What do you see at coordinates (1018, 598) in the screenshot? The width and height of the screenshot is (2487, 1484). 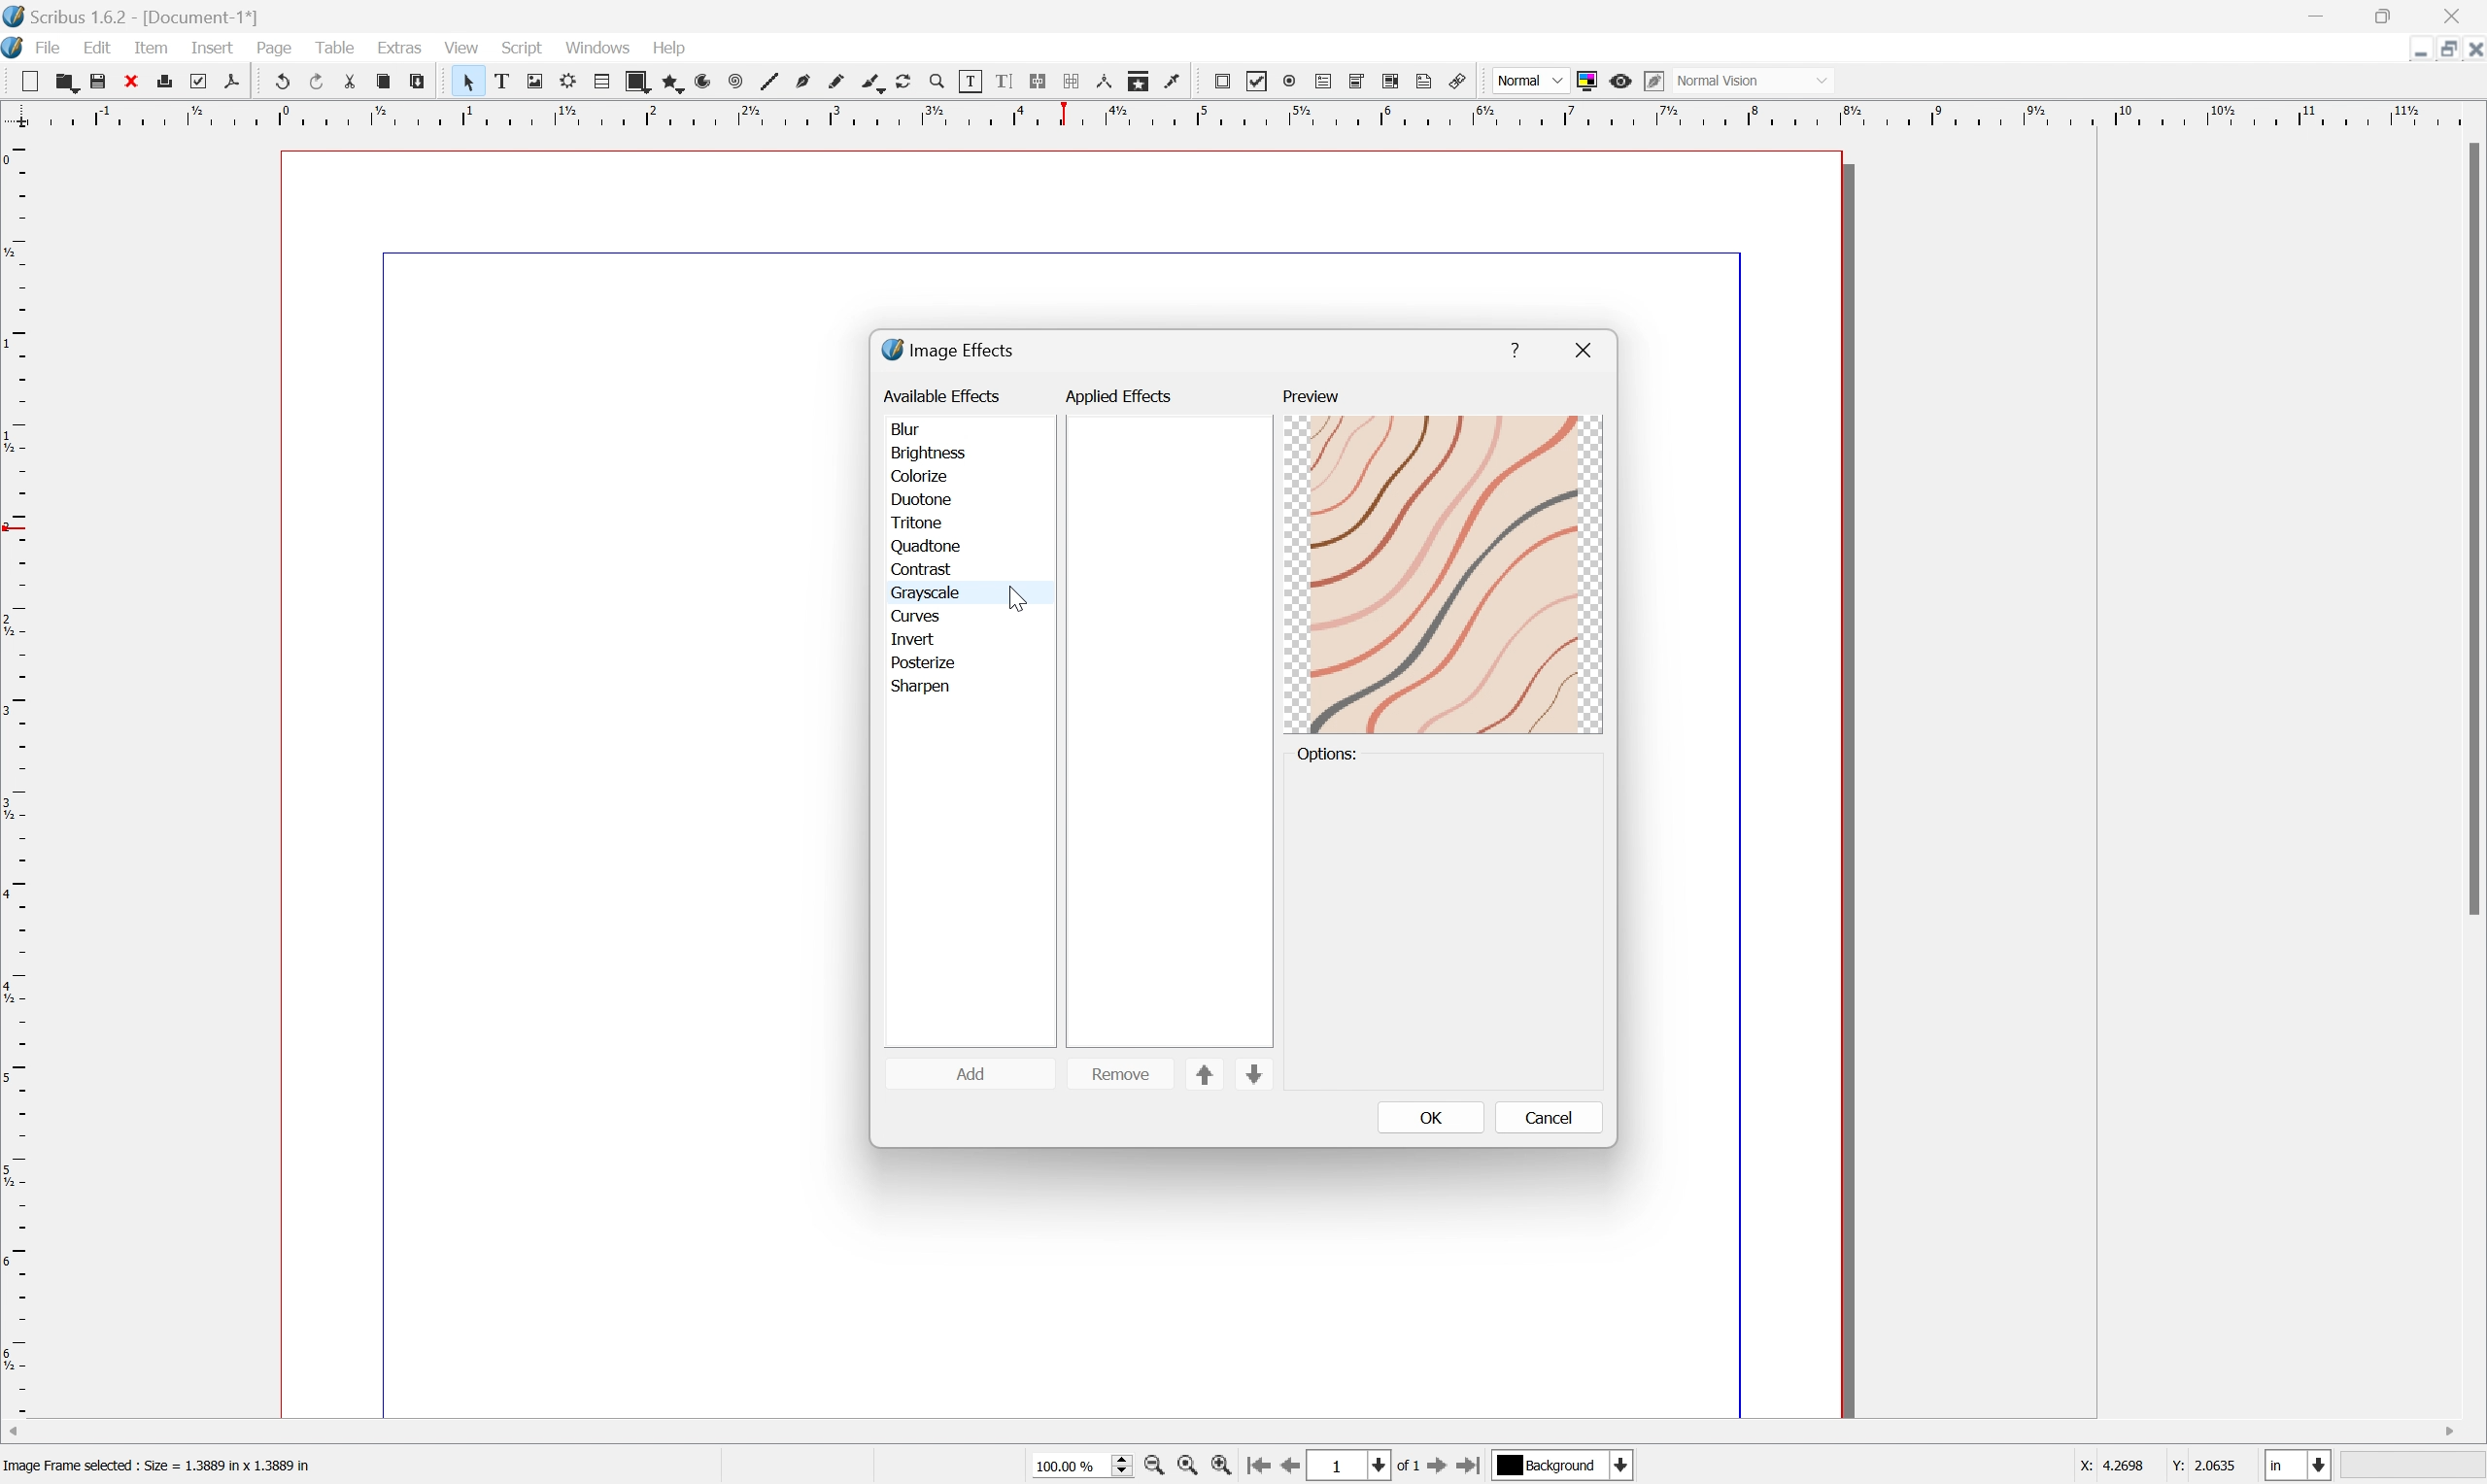 I see `cursor` at bounding box center [1018, 598].